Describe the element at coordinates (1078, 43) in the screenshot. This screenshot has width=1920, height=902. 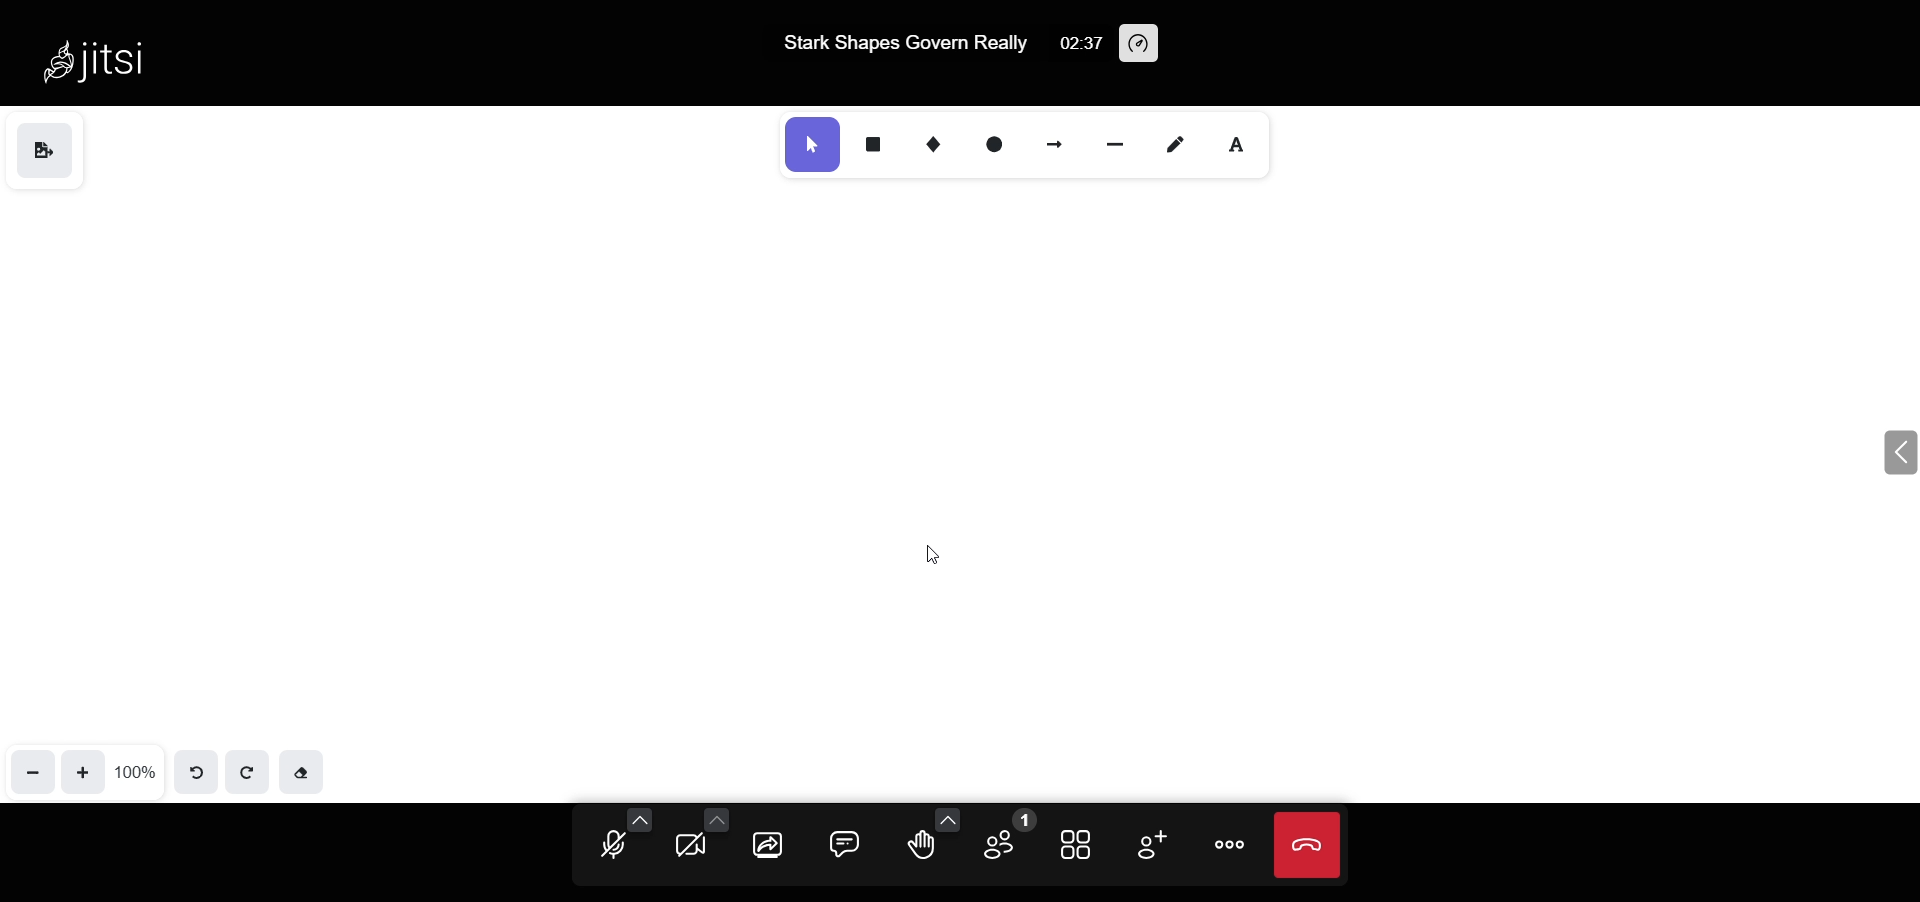
I see `02:37` at that location.